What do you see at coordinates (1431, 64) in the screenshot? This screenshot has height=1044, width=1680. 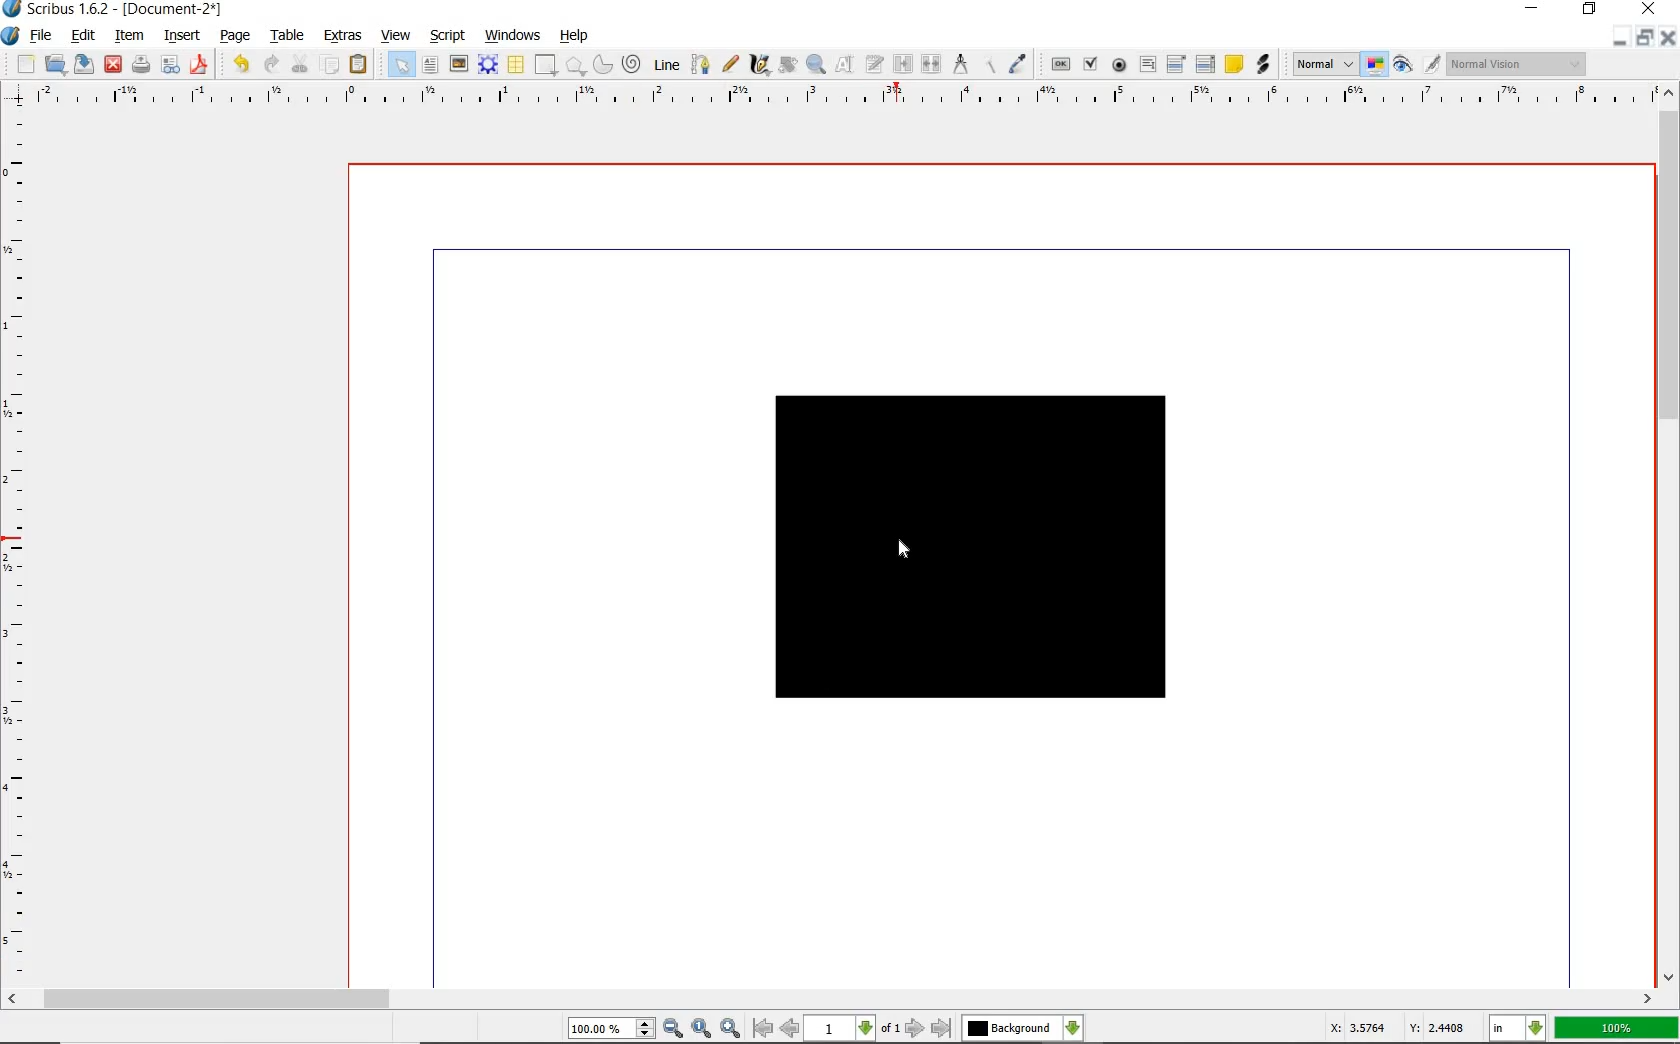 I see `edit in preview mode` at bounding box center [1431, 64].